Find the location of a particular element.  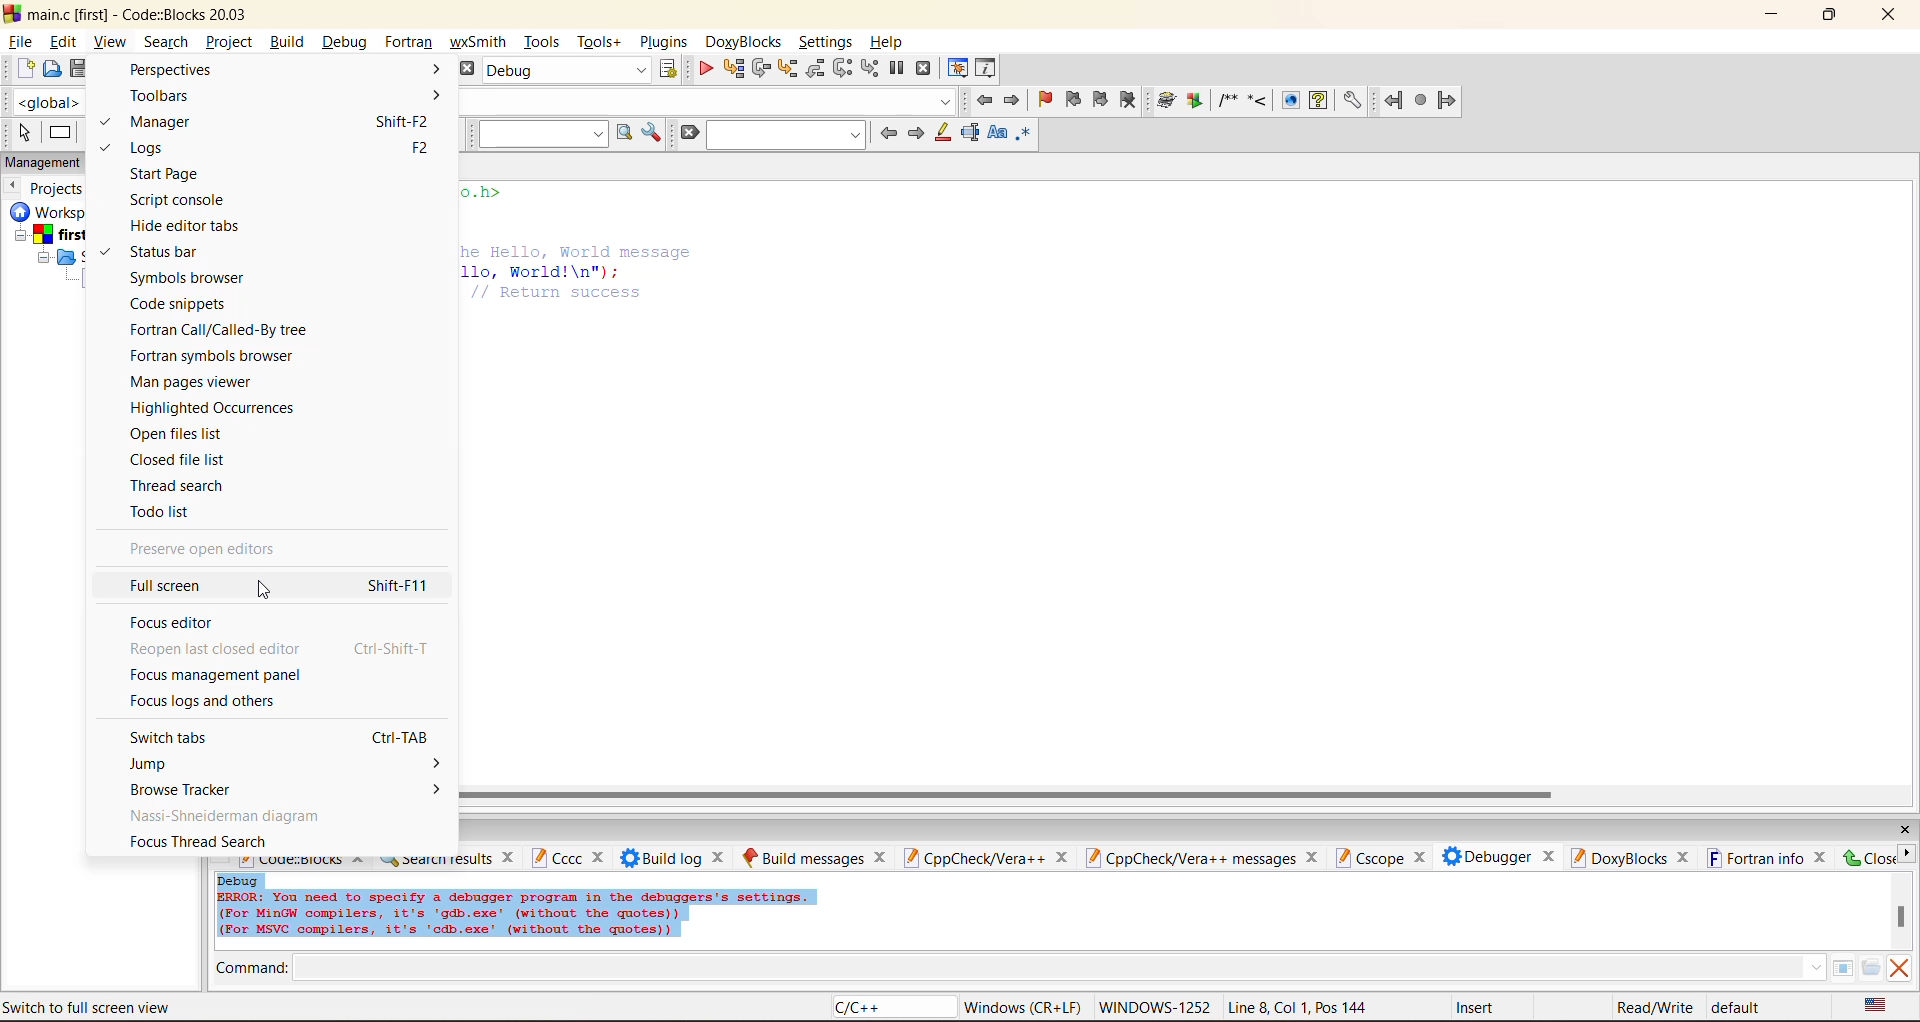

Jump back is located at coordinates (1390, 101).